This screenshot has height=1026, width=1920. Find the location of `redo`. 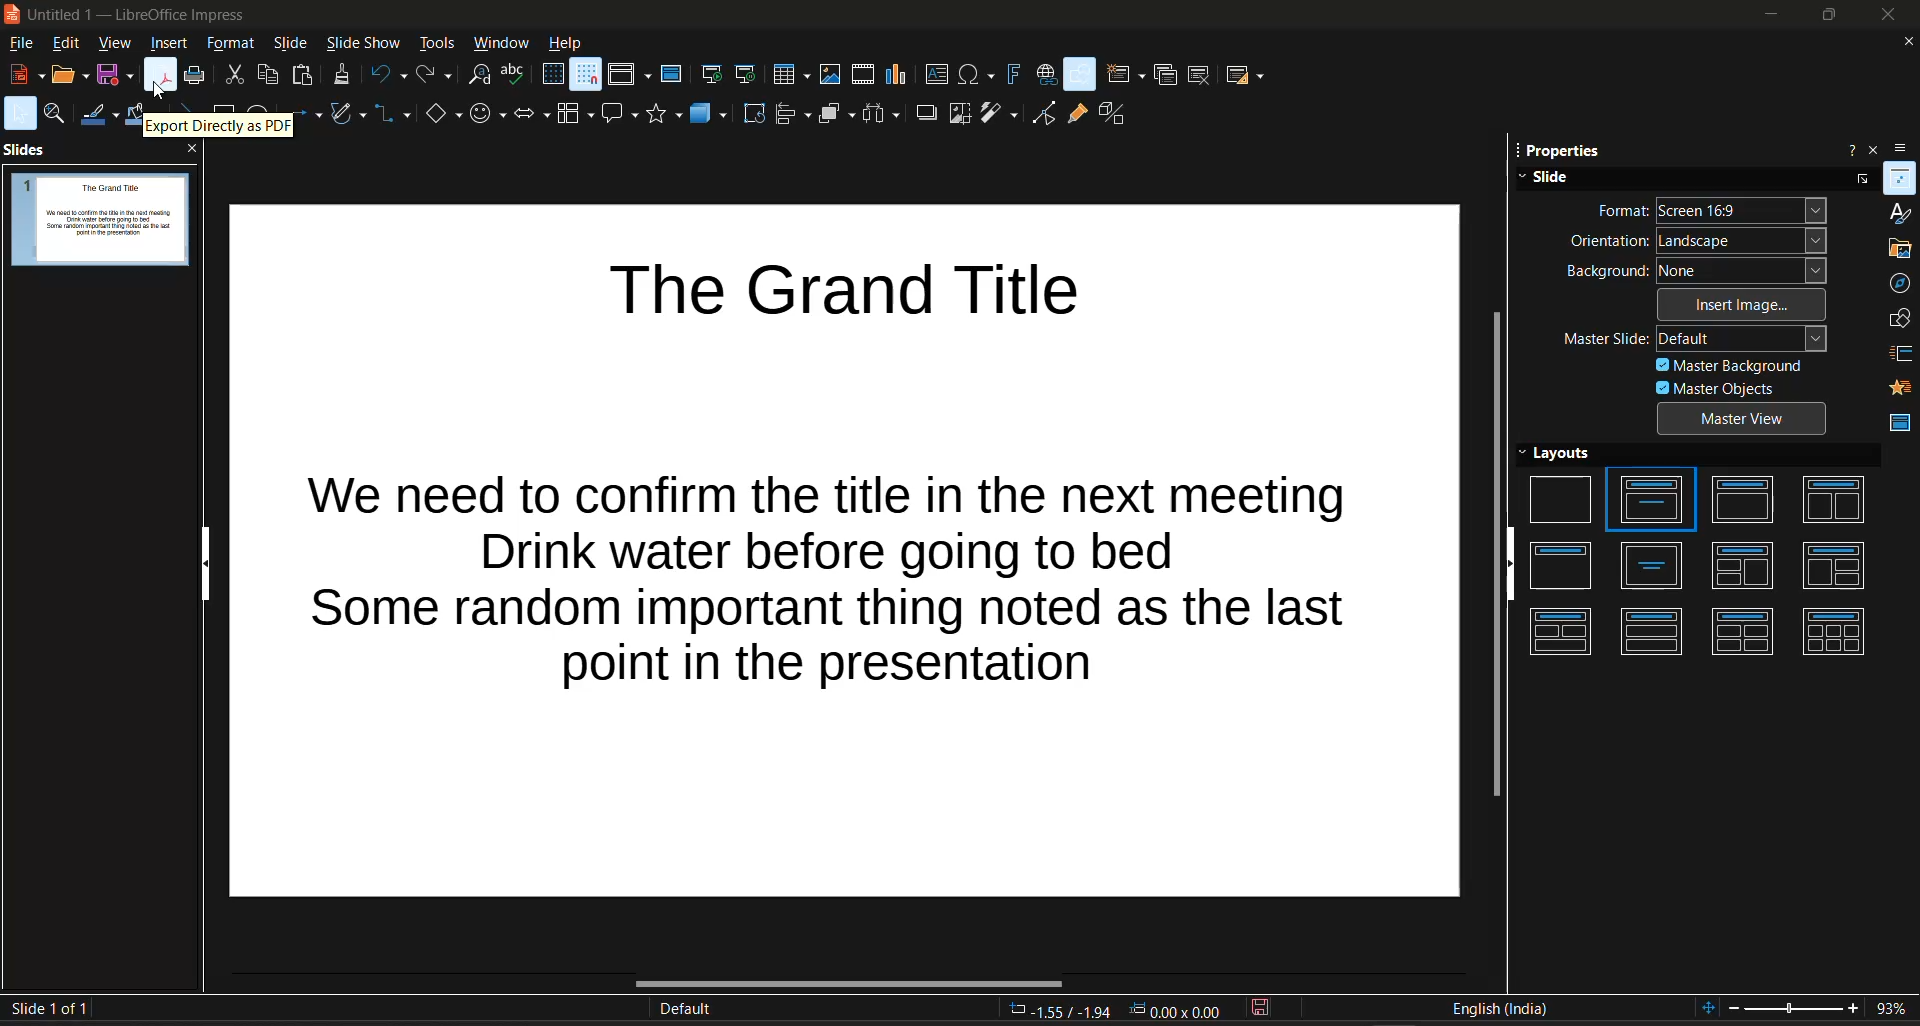

redo is located at coordinates (435, 76).